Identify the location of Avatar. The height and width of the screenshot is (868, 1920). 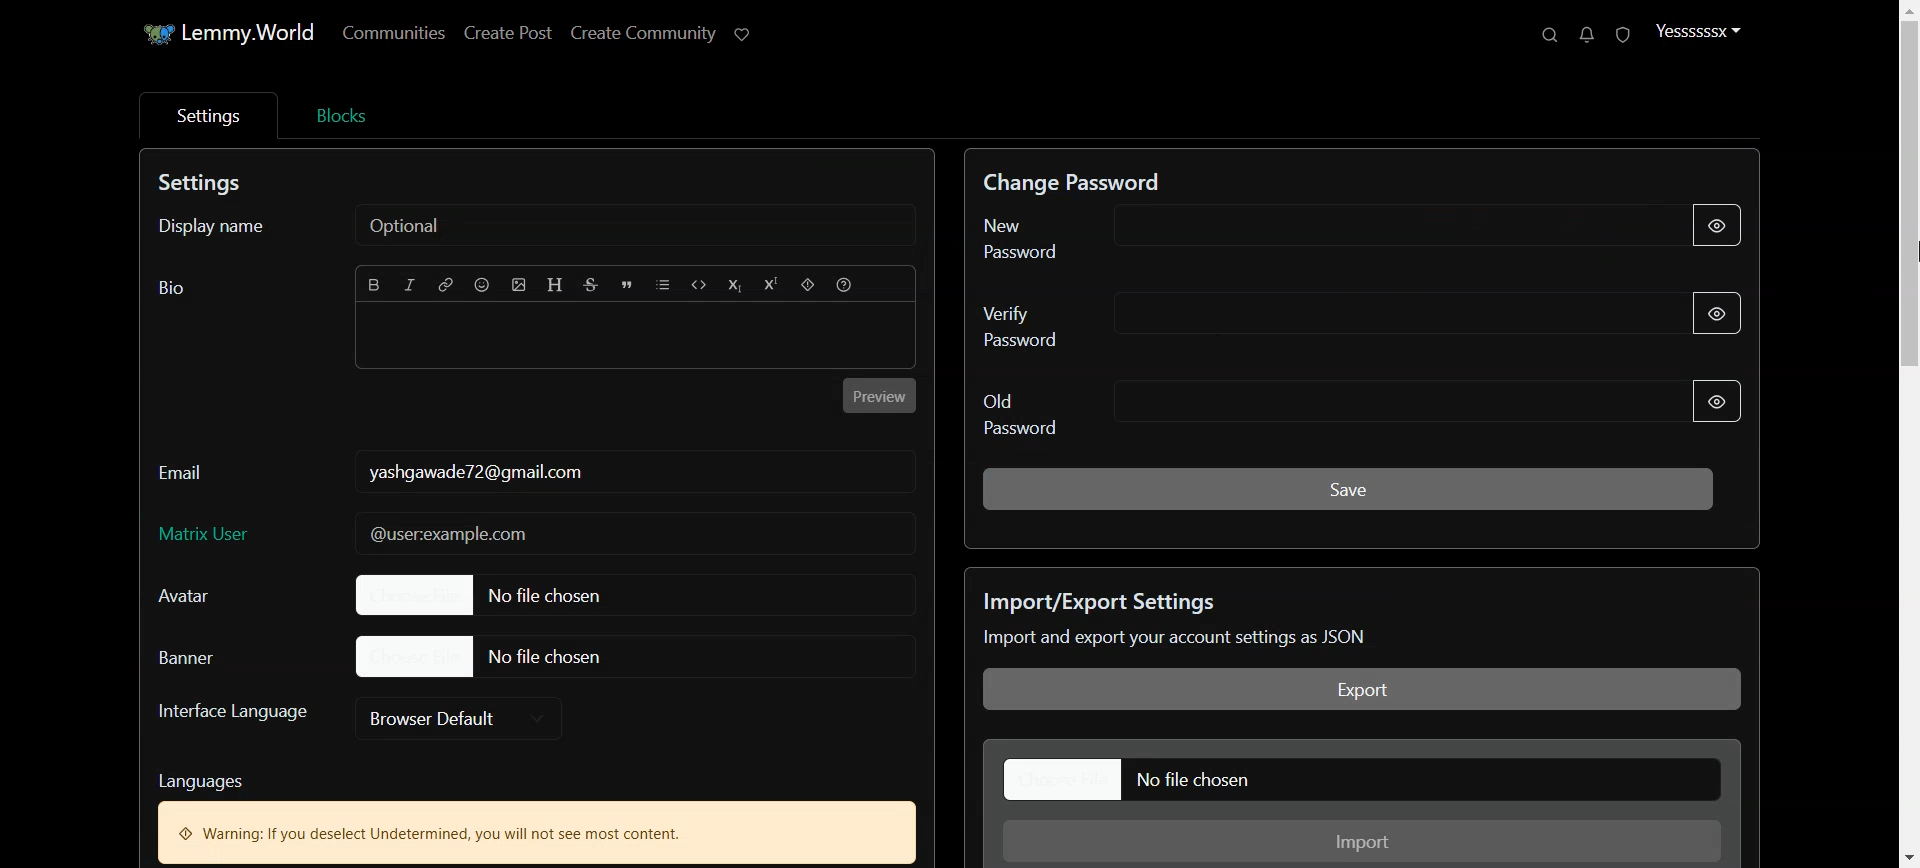
(199, 594).